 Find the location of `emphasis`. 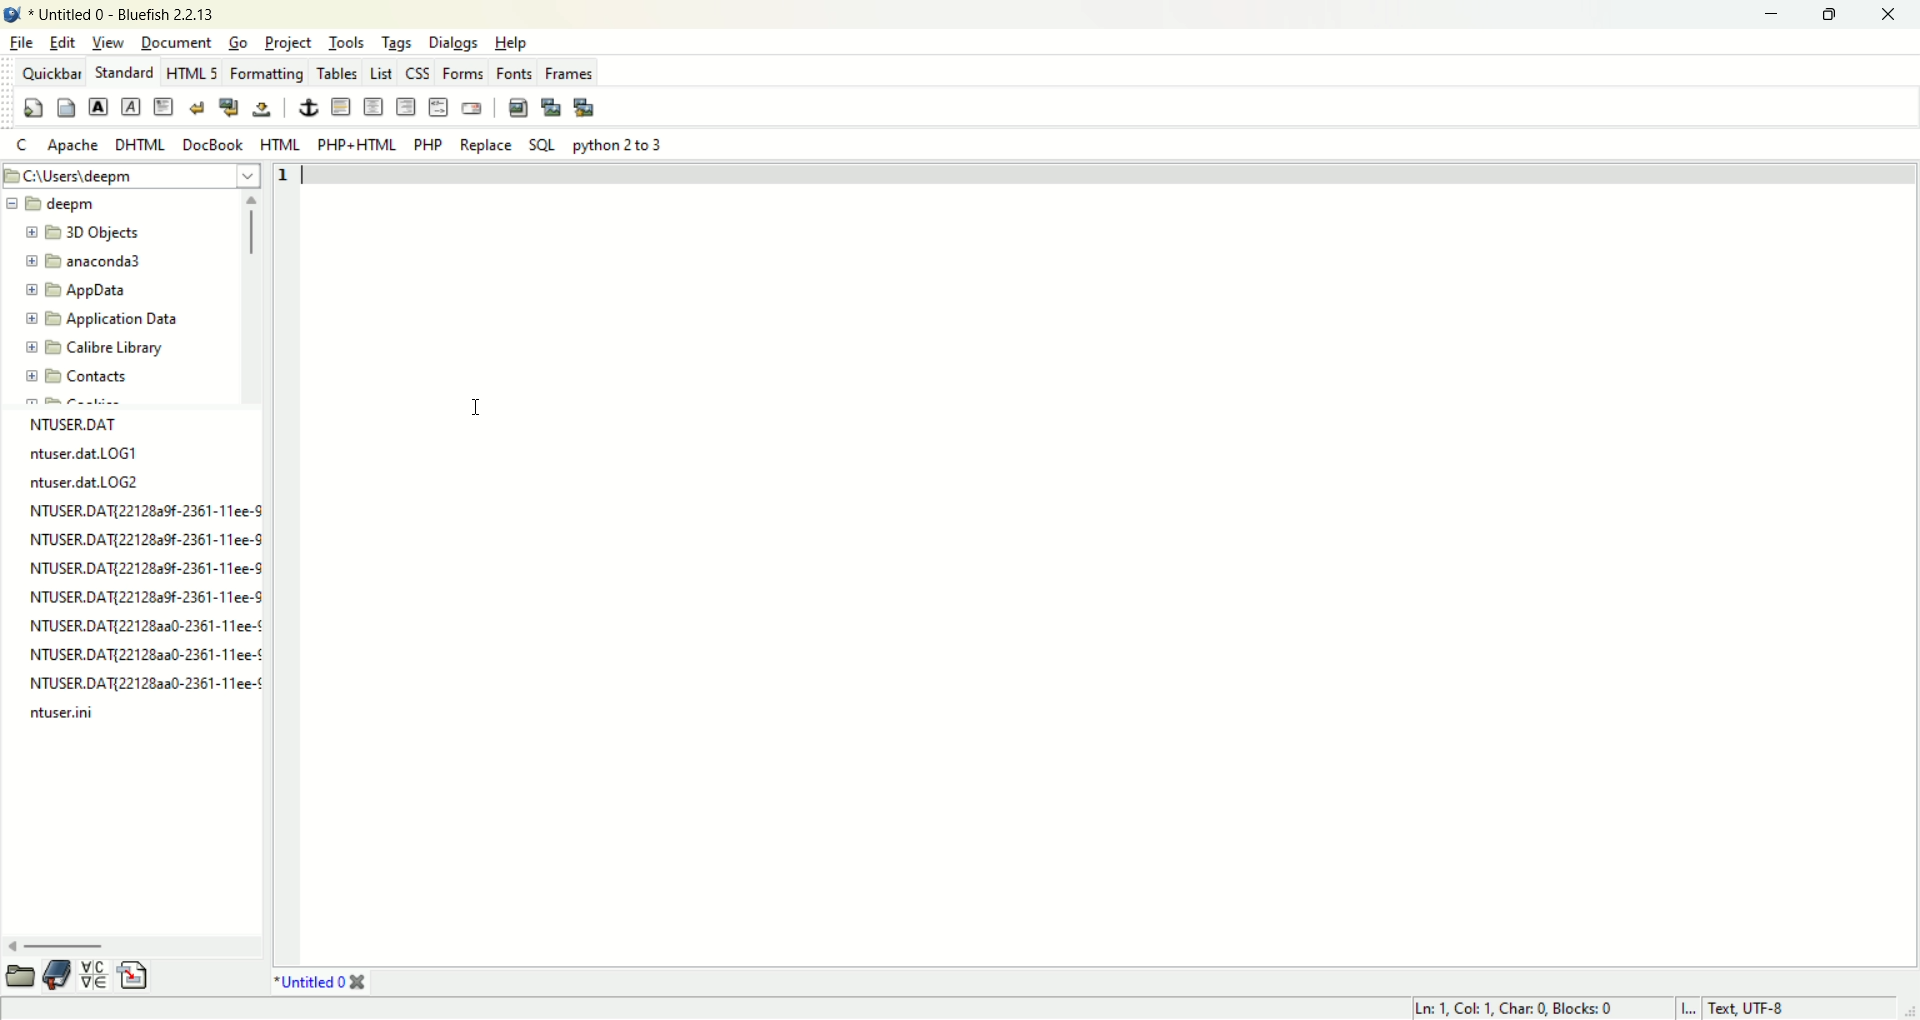

emphasis is located at coordinates (131, 106).